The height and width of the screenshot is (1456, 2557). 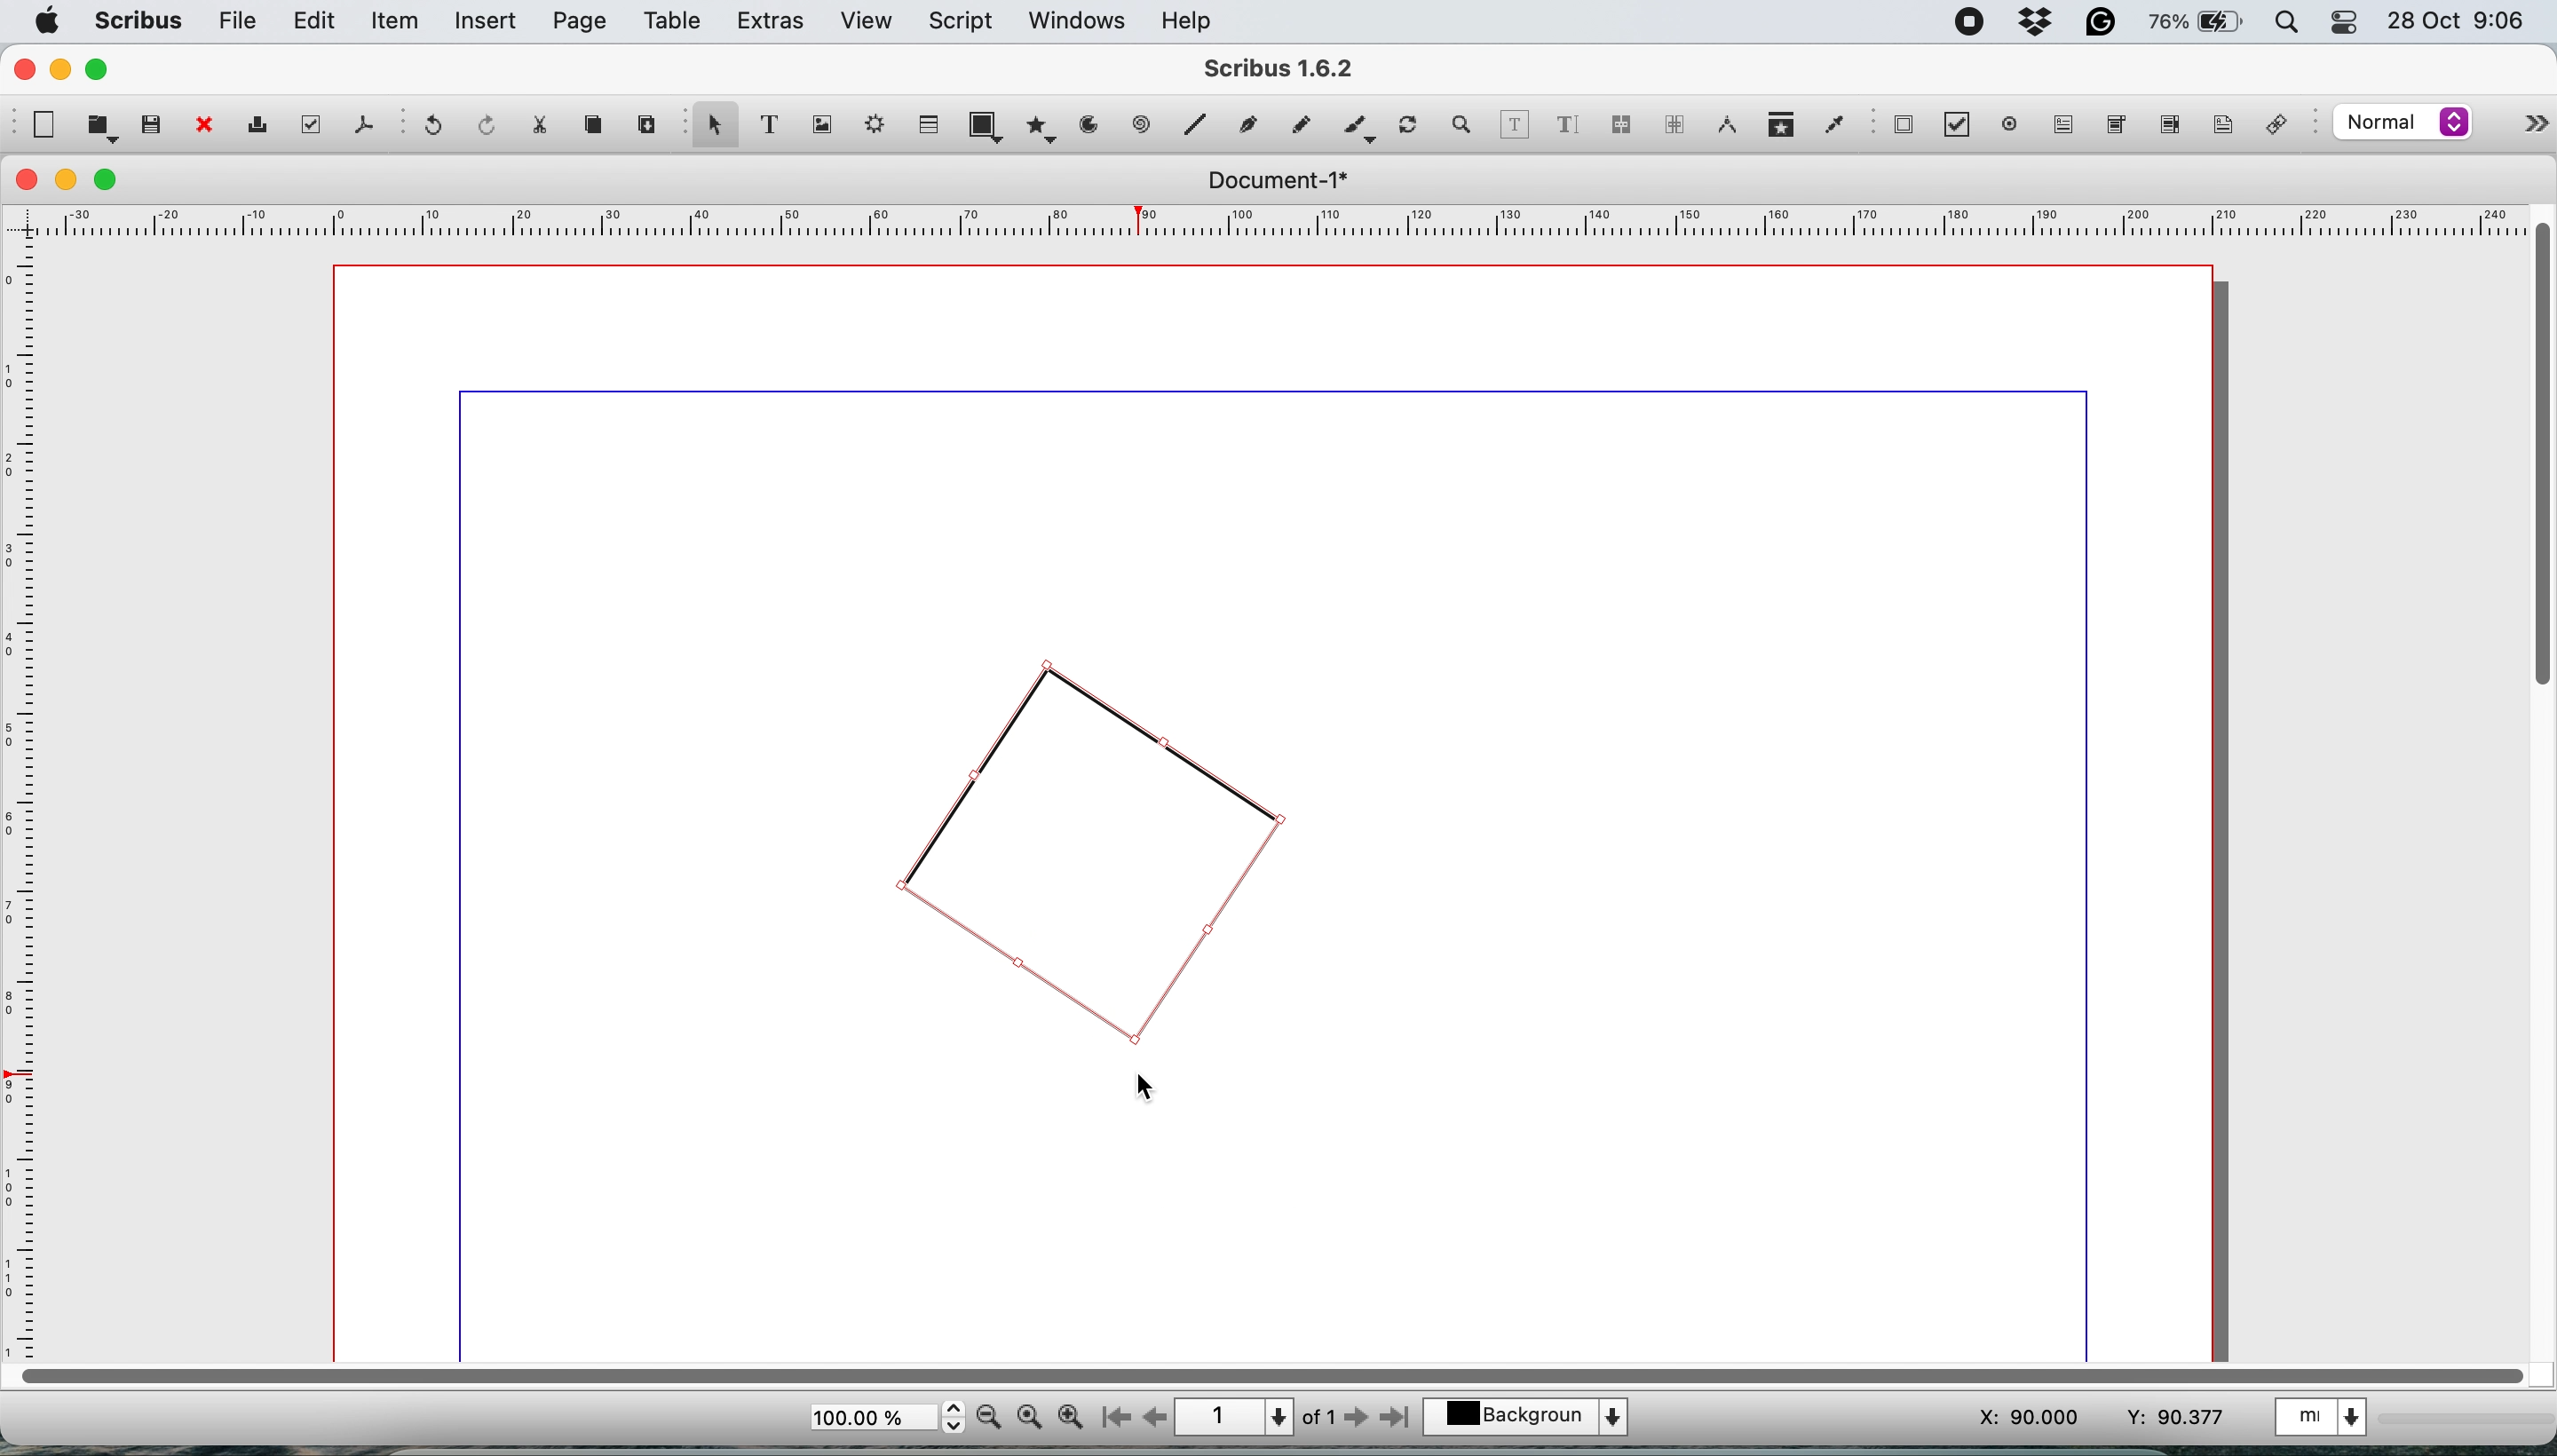 What do you see at coordinates (1141, 126) in the screenshot?
I see `line` at bounding box center [1141, 126].